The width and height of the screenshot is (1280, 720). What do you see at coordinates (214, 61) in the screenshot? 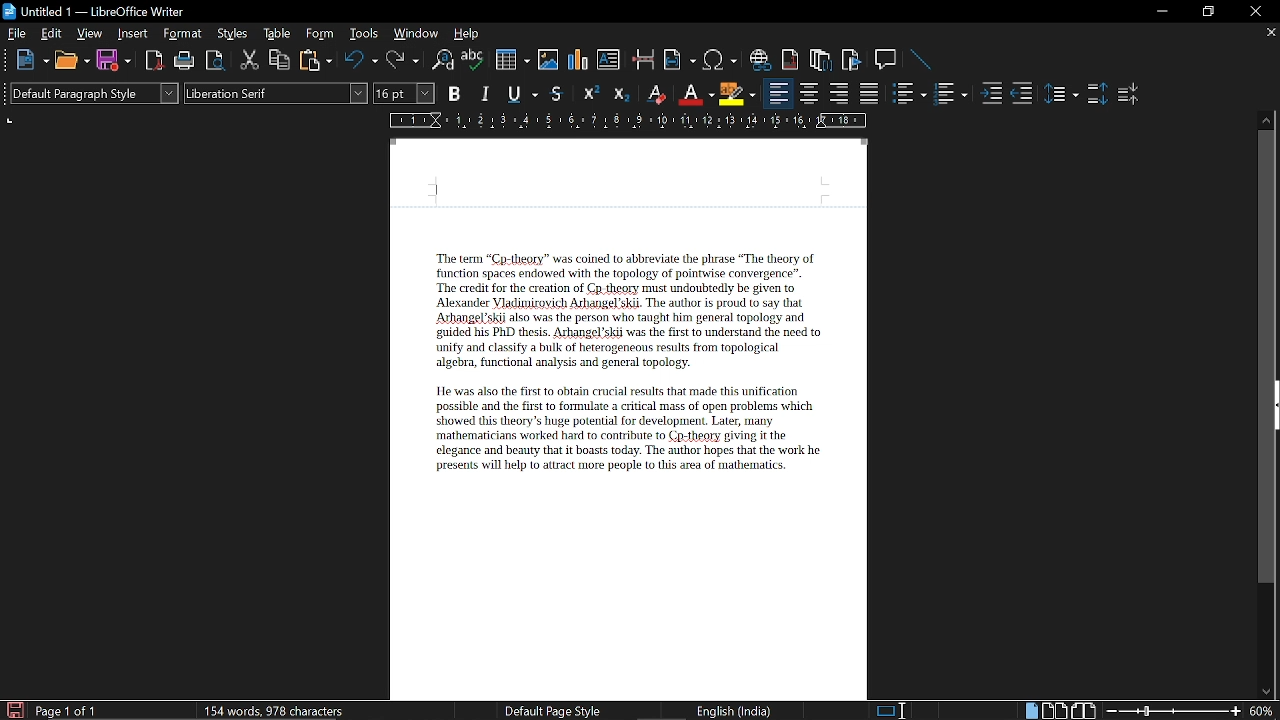
I see `Toggle preview` at bounding box center [214, 61].